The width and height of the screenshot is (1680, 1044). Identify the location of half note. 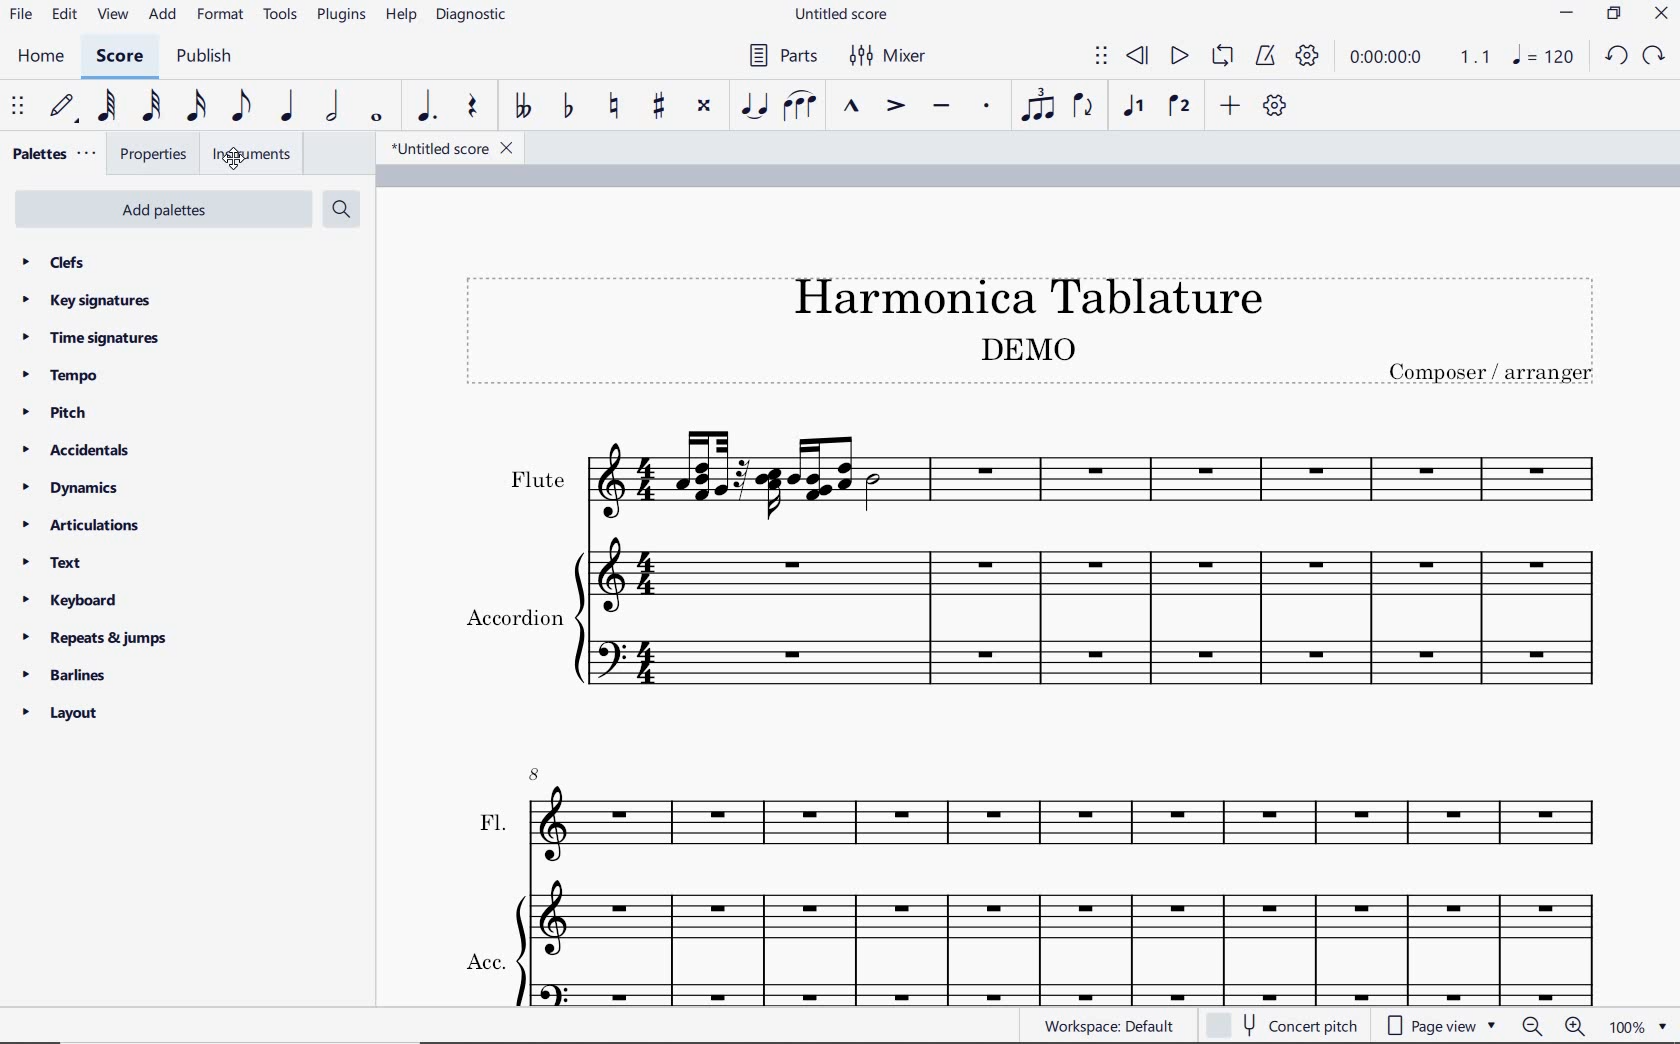
(335, 107).